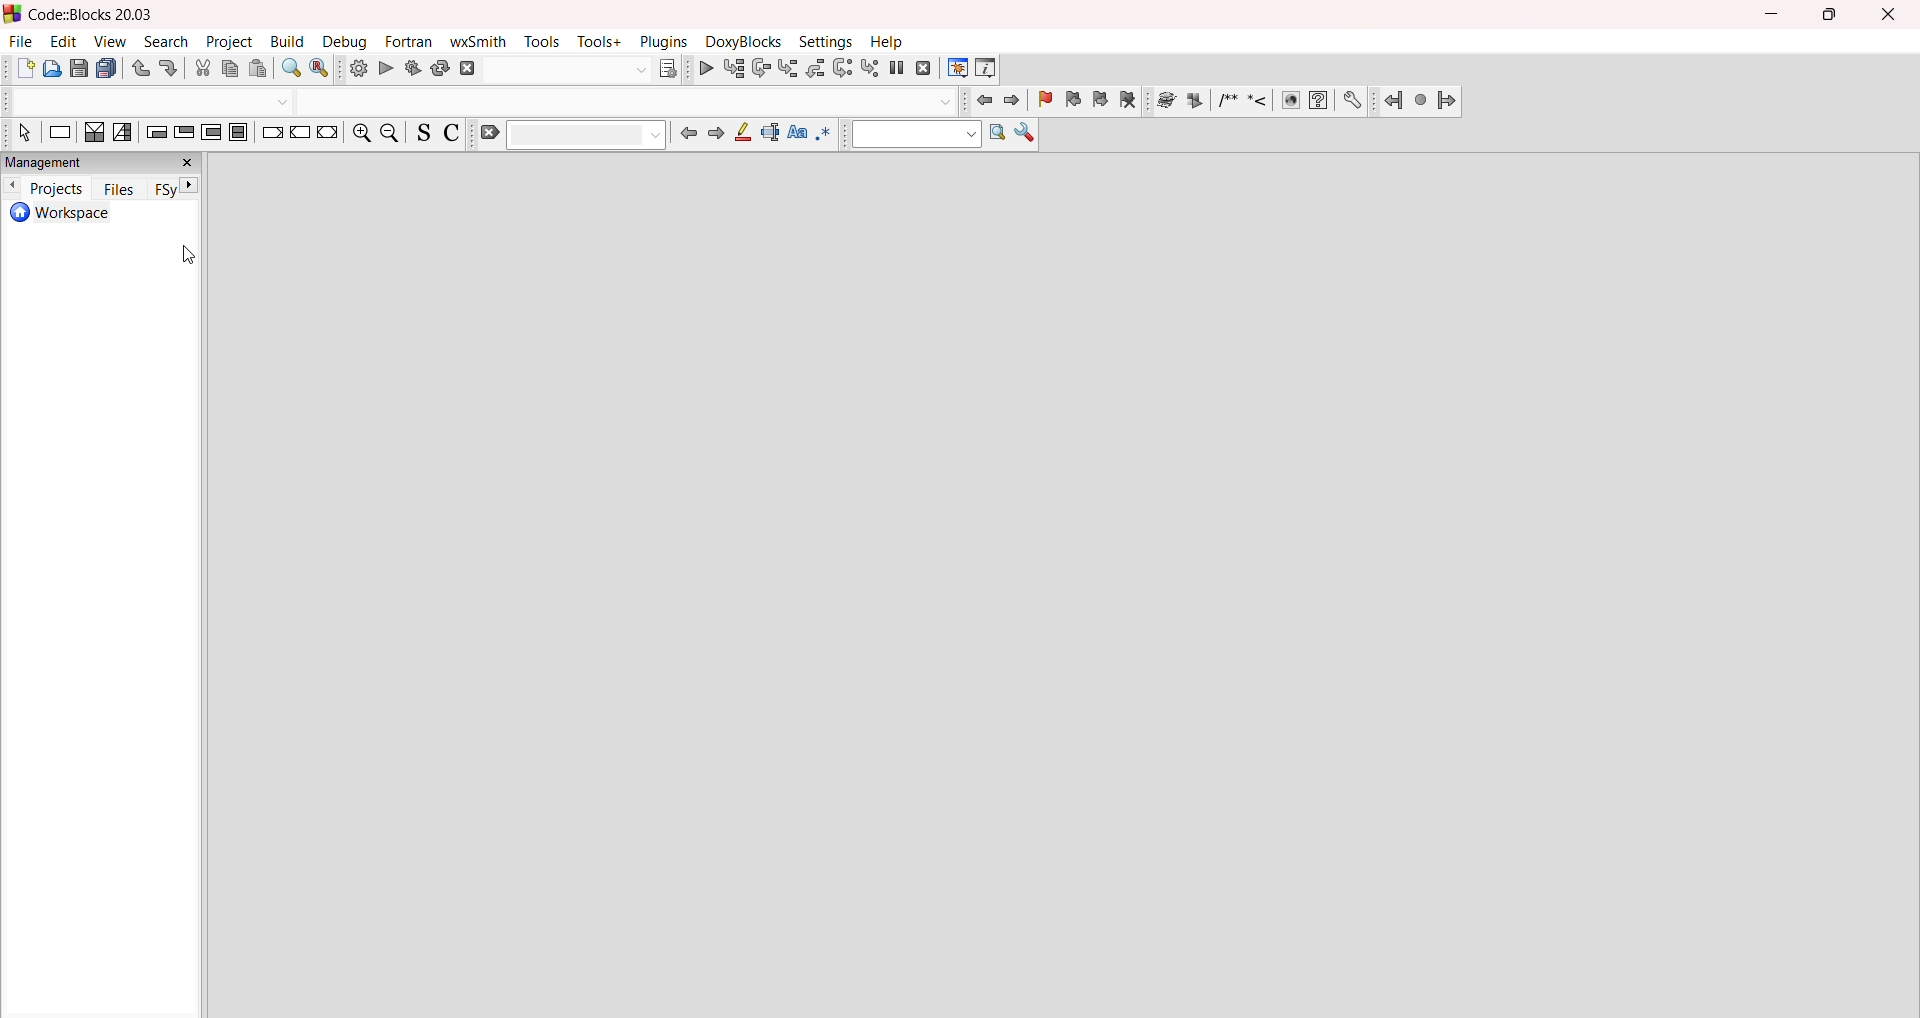  I want to click on next, so click(193, 186).